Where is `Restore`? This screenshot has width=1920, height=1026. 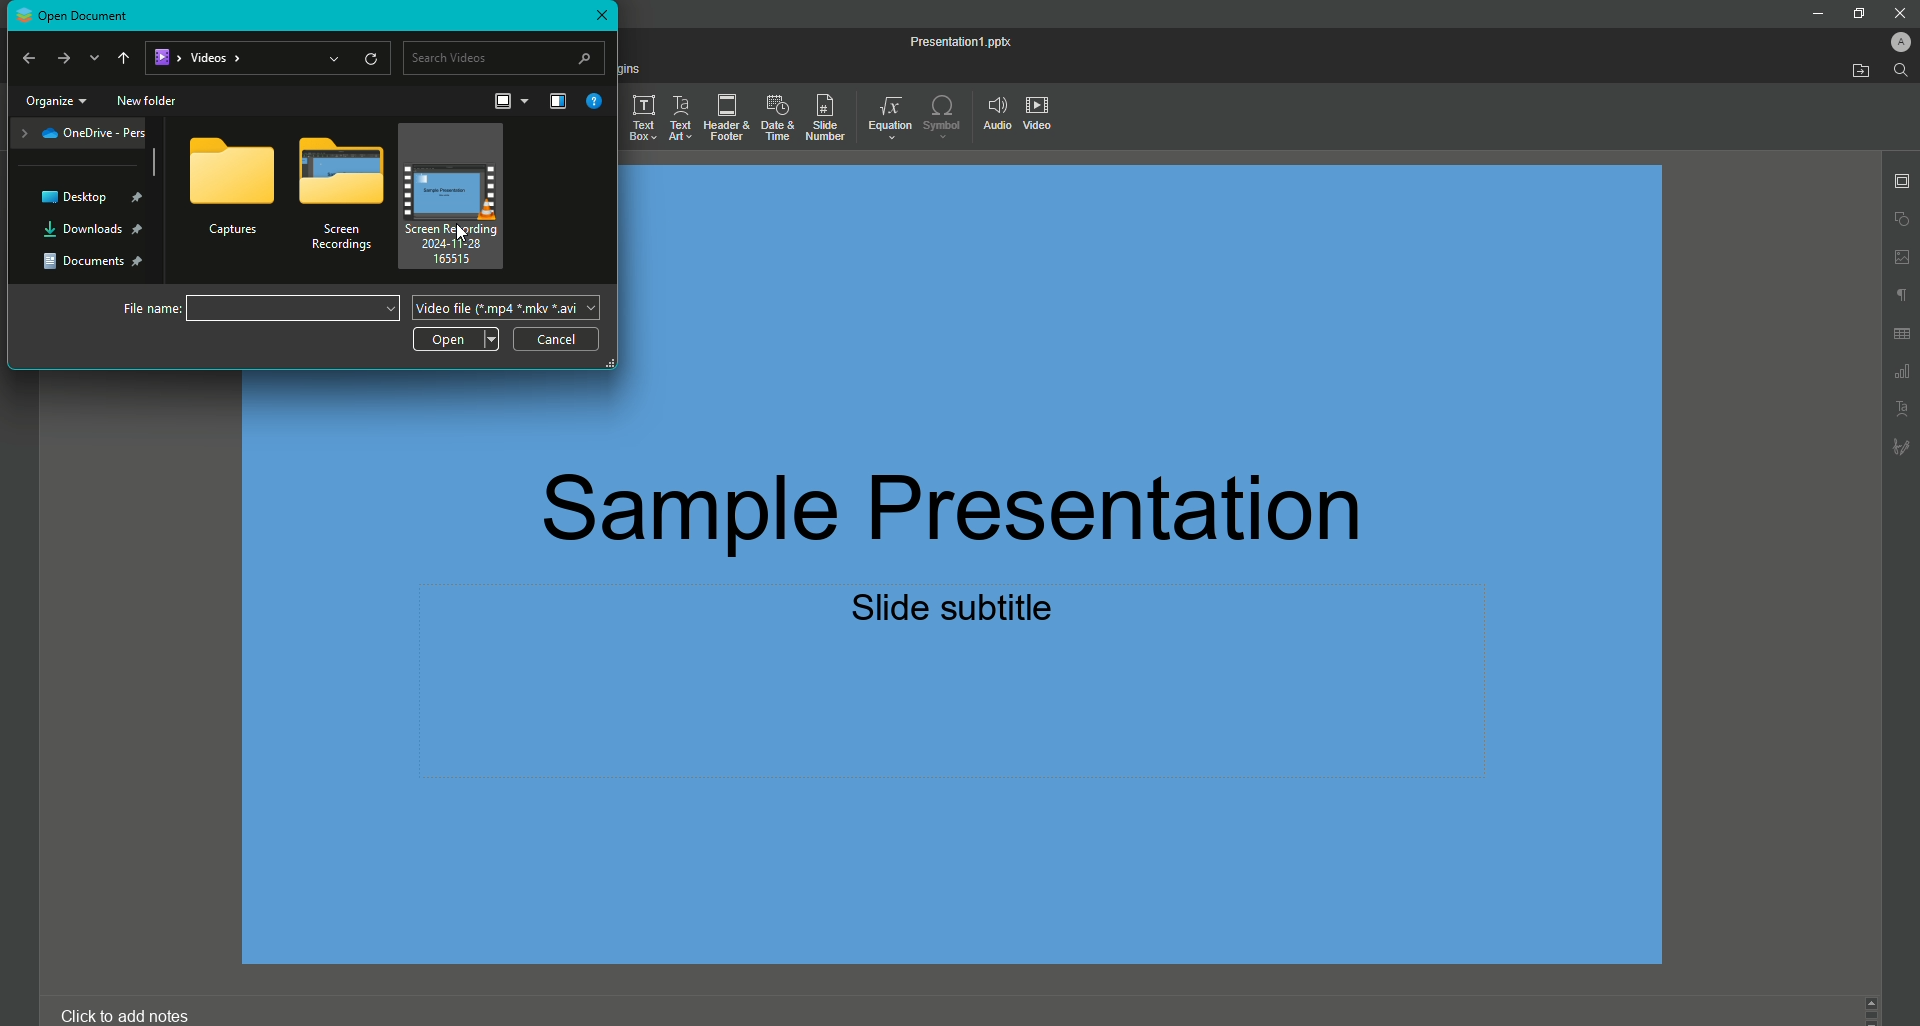
Restore is located at coordinates (1856, 12).